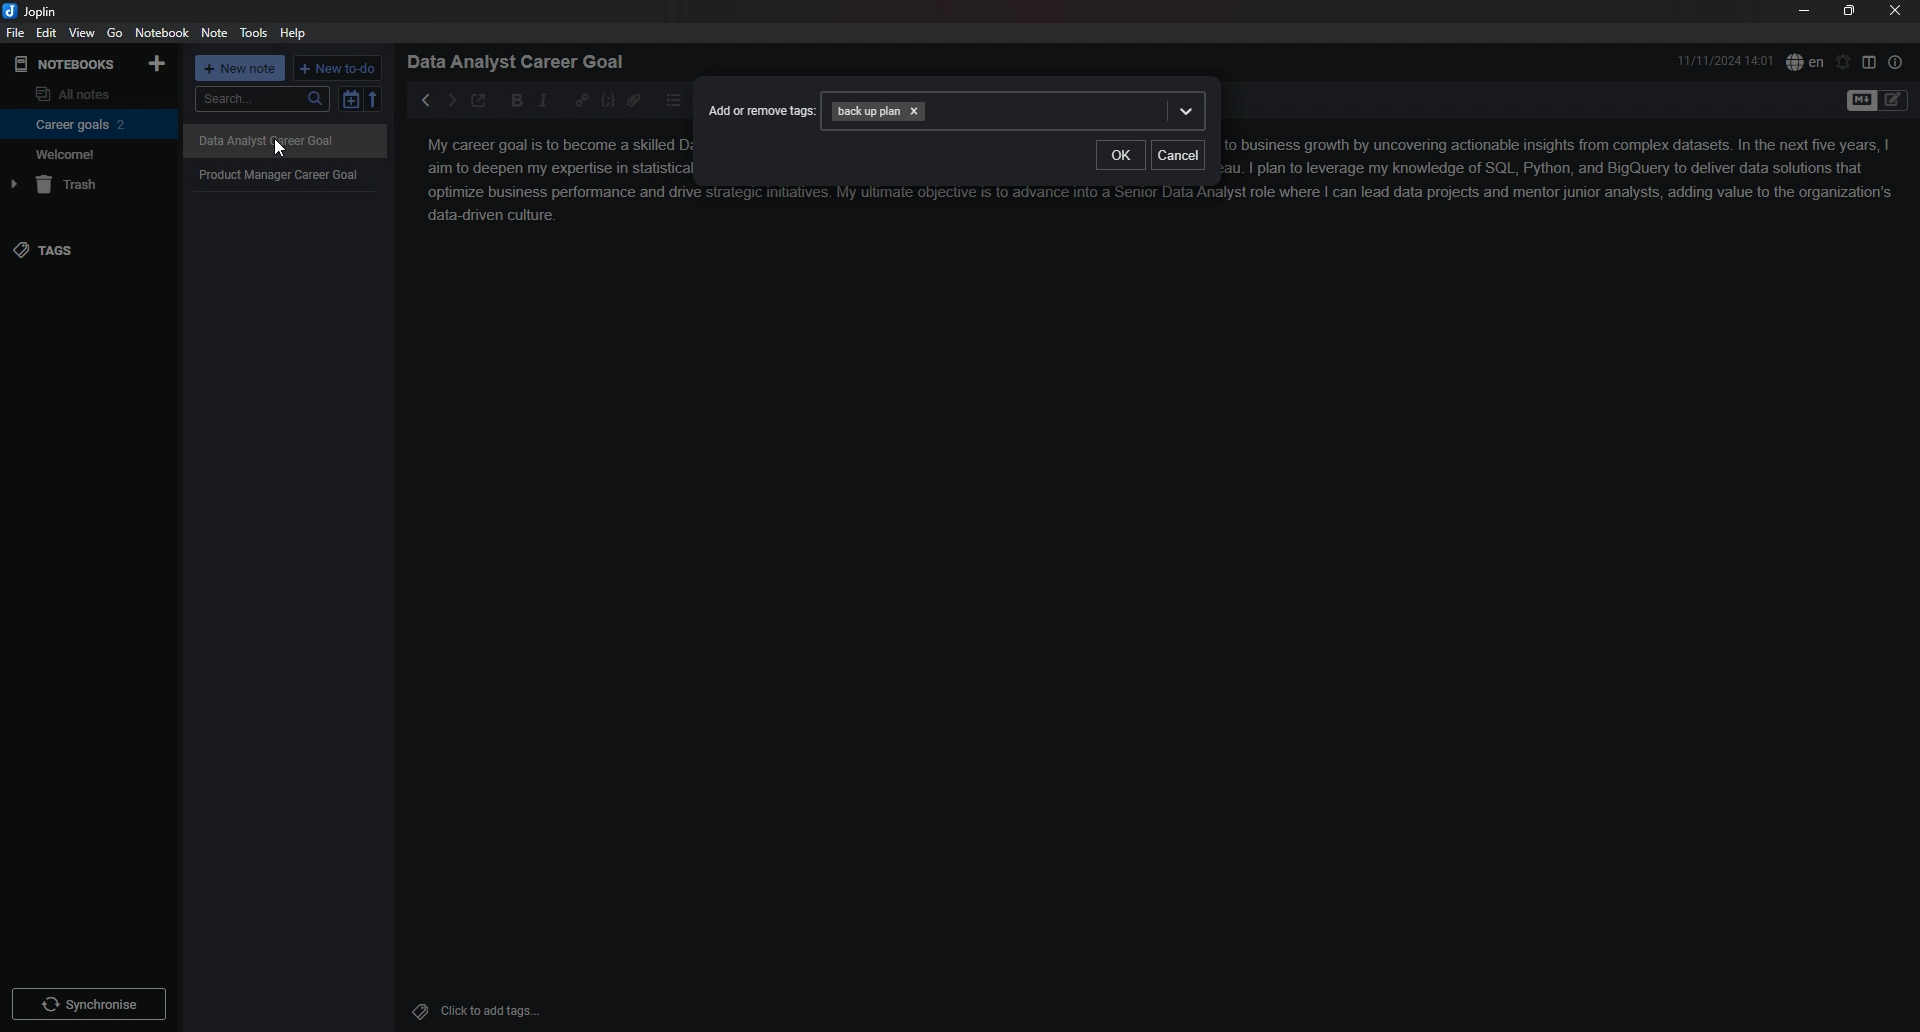  I want to click on bold, so click(518, 101).